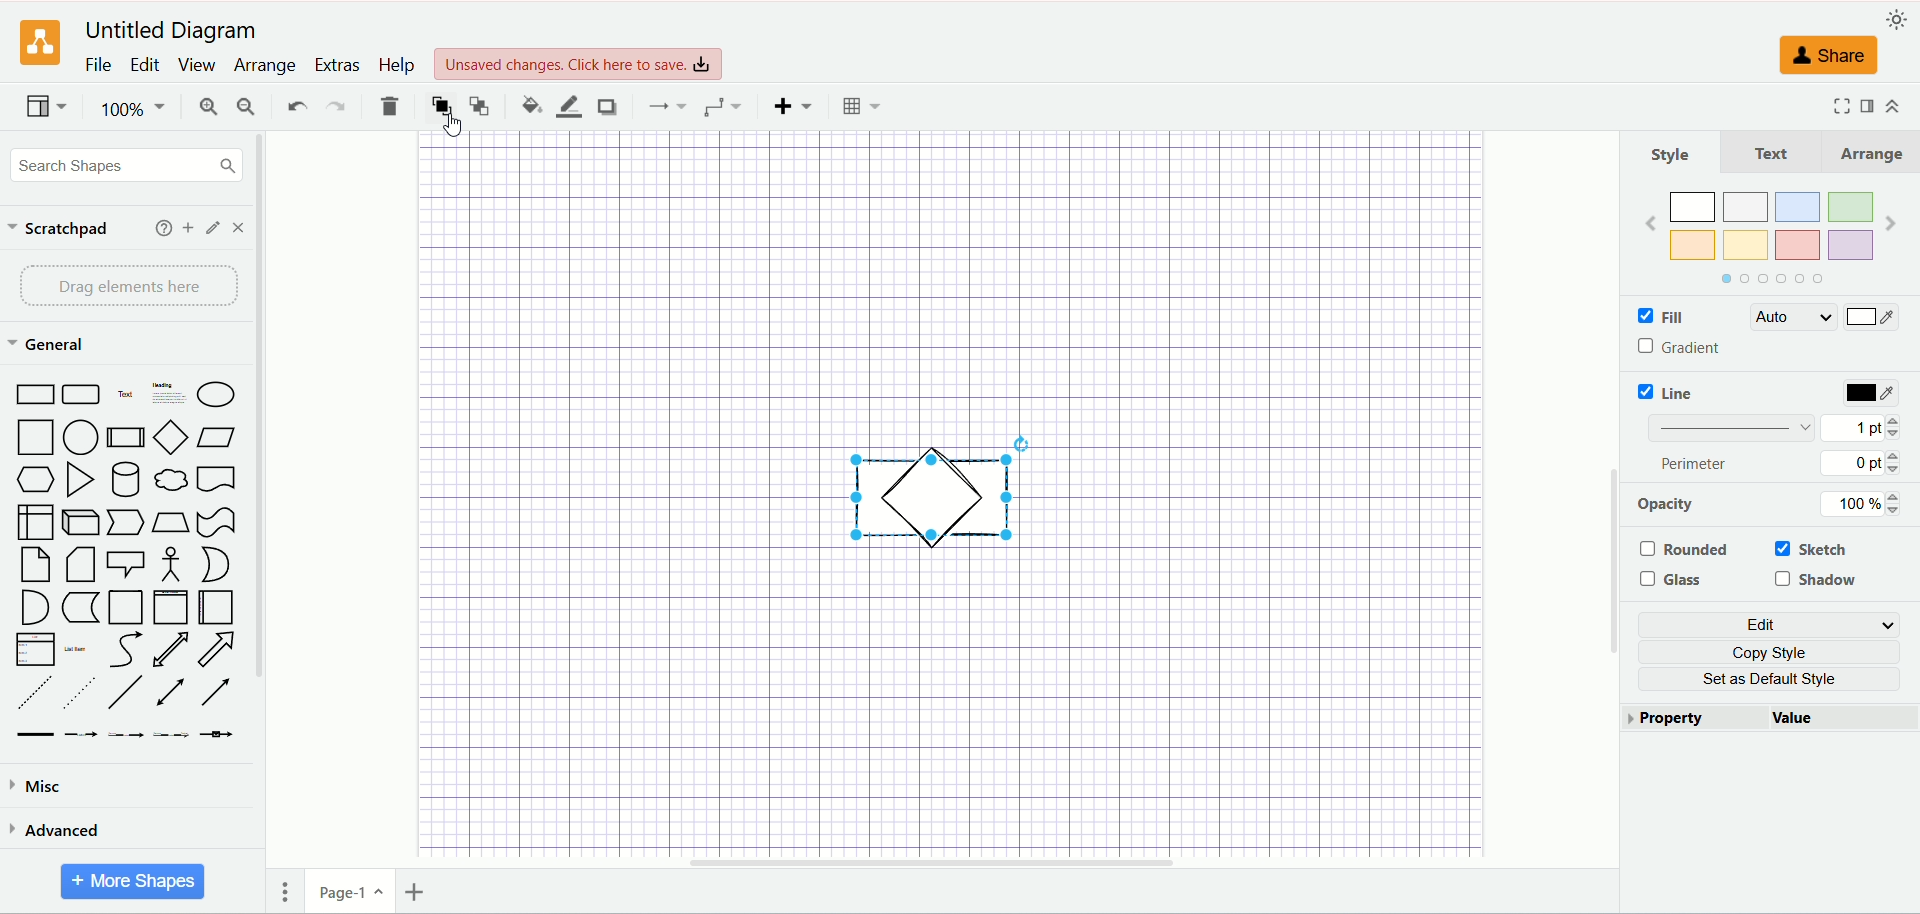 This screenshot has width=1920, height=914. I want to click on dashed line, so click(28, 691).